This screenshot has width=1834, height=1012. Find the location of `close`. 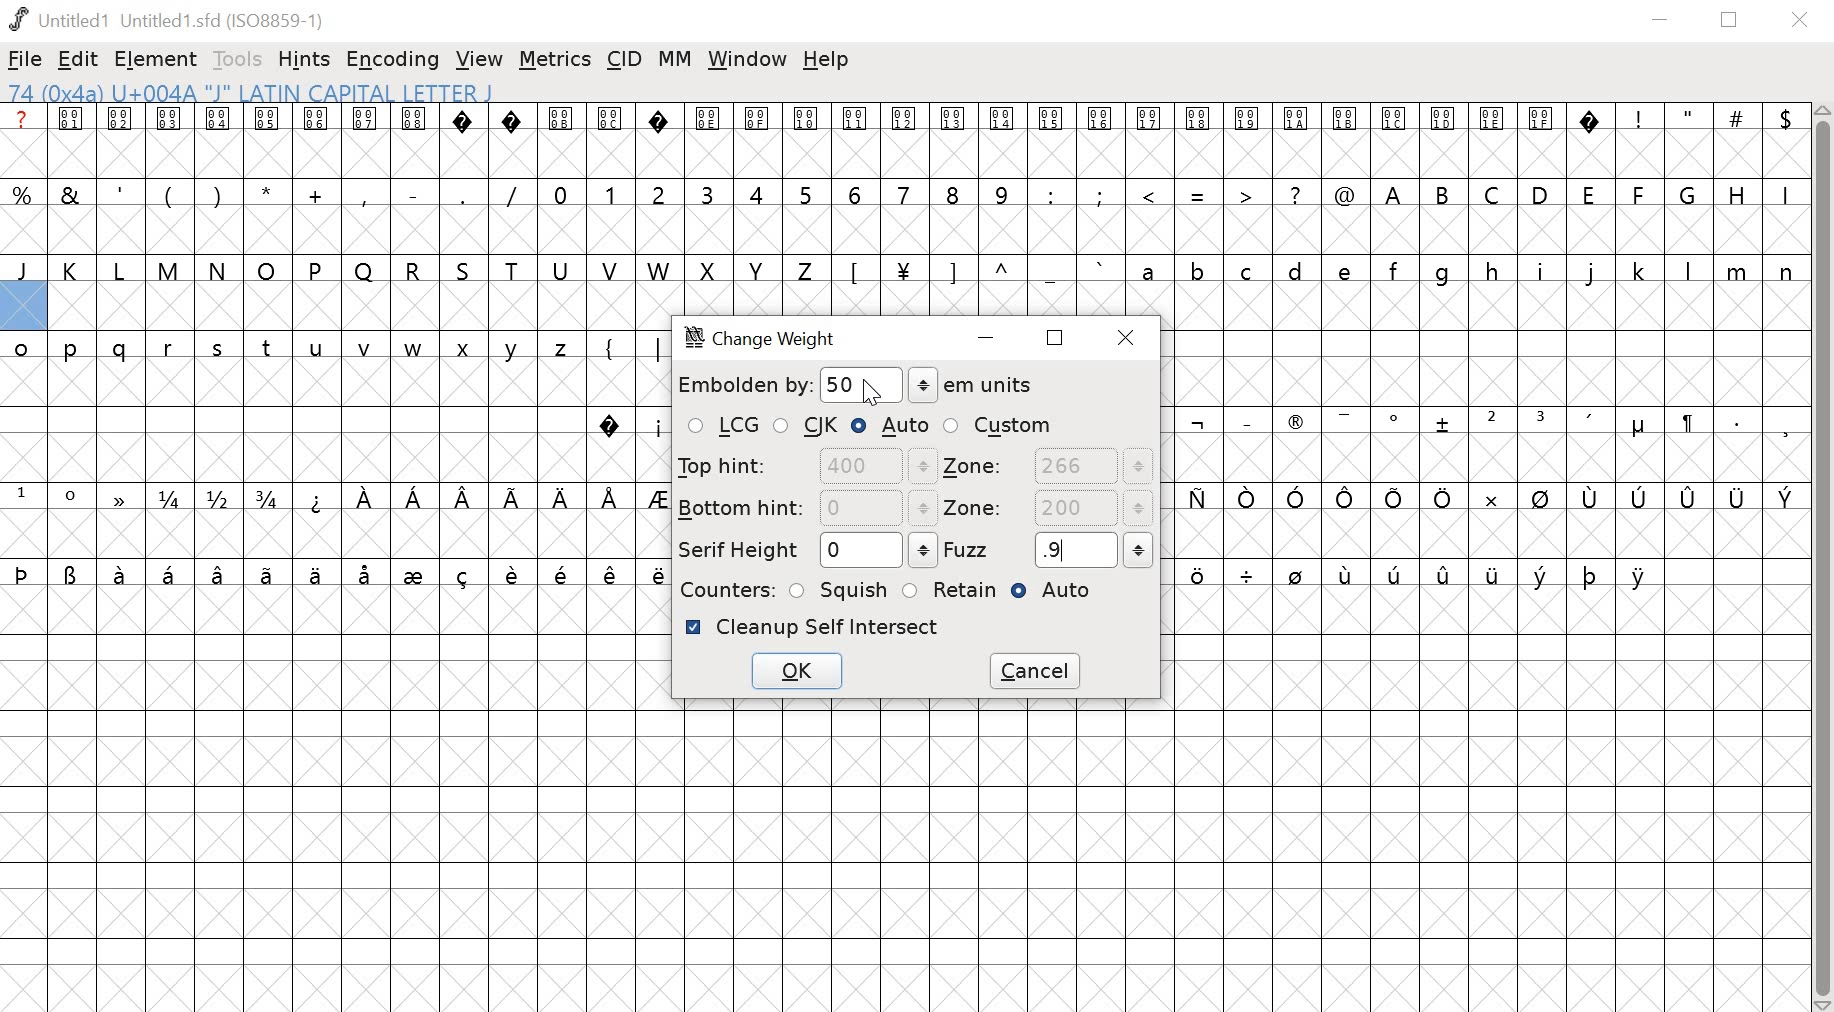

close is located at coordinates (1130, 337).